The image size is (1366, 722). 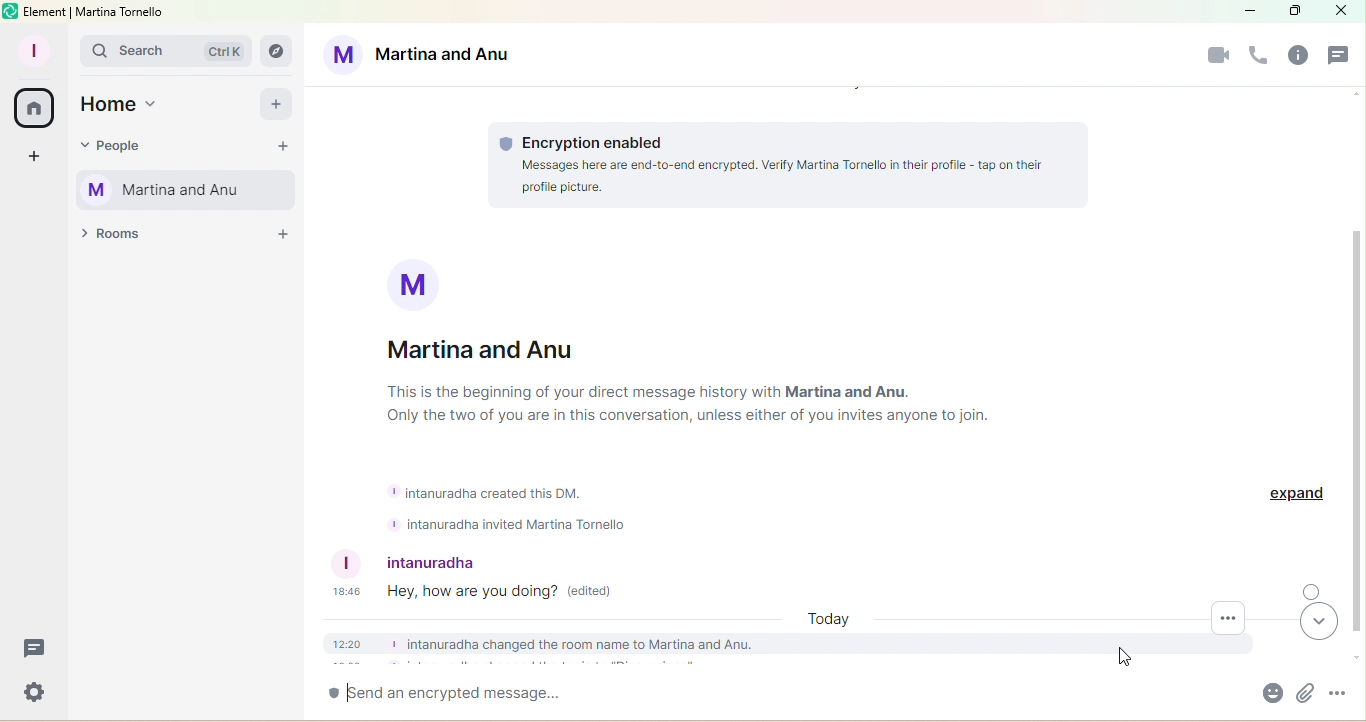 What do you see at coordinates (1290, 13) in the screenshot?
I see `Maximize` at bounding box center [1290, 13].